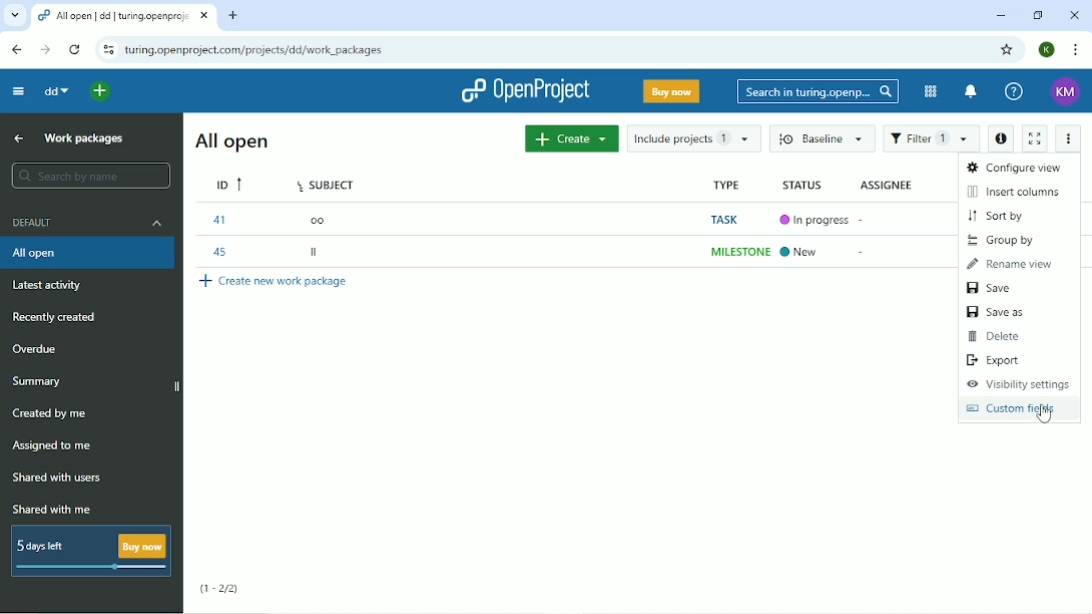 The image size is (1092, 614). I want to click on Latest activity, so click(51, 286).